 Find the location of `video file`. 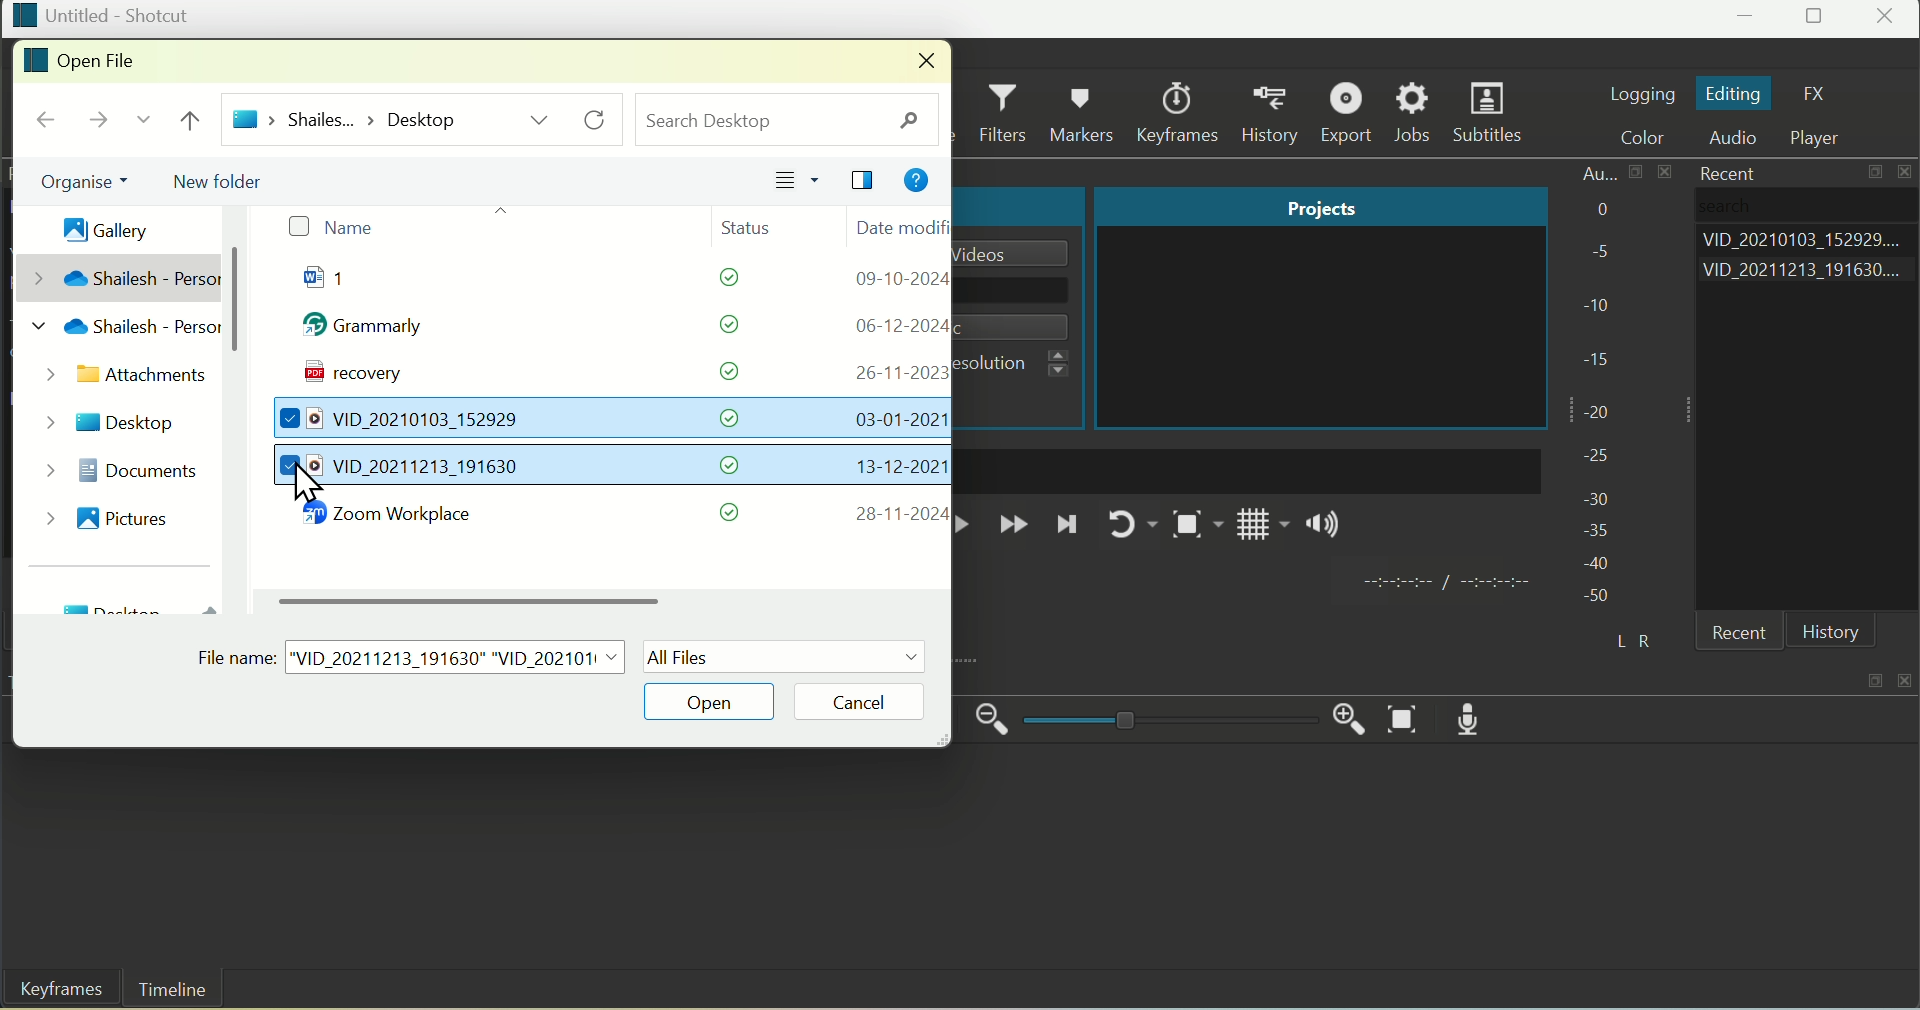

video file is located at coordinates (406, 467).